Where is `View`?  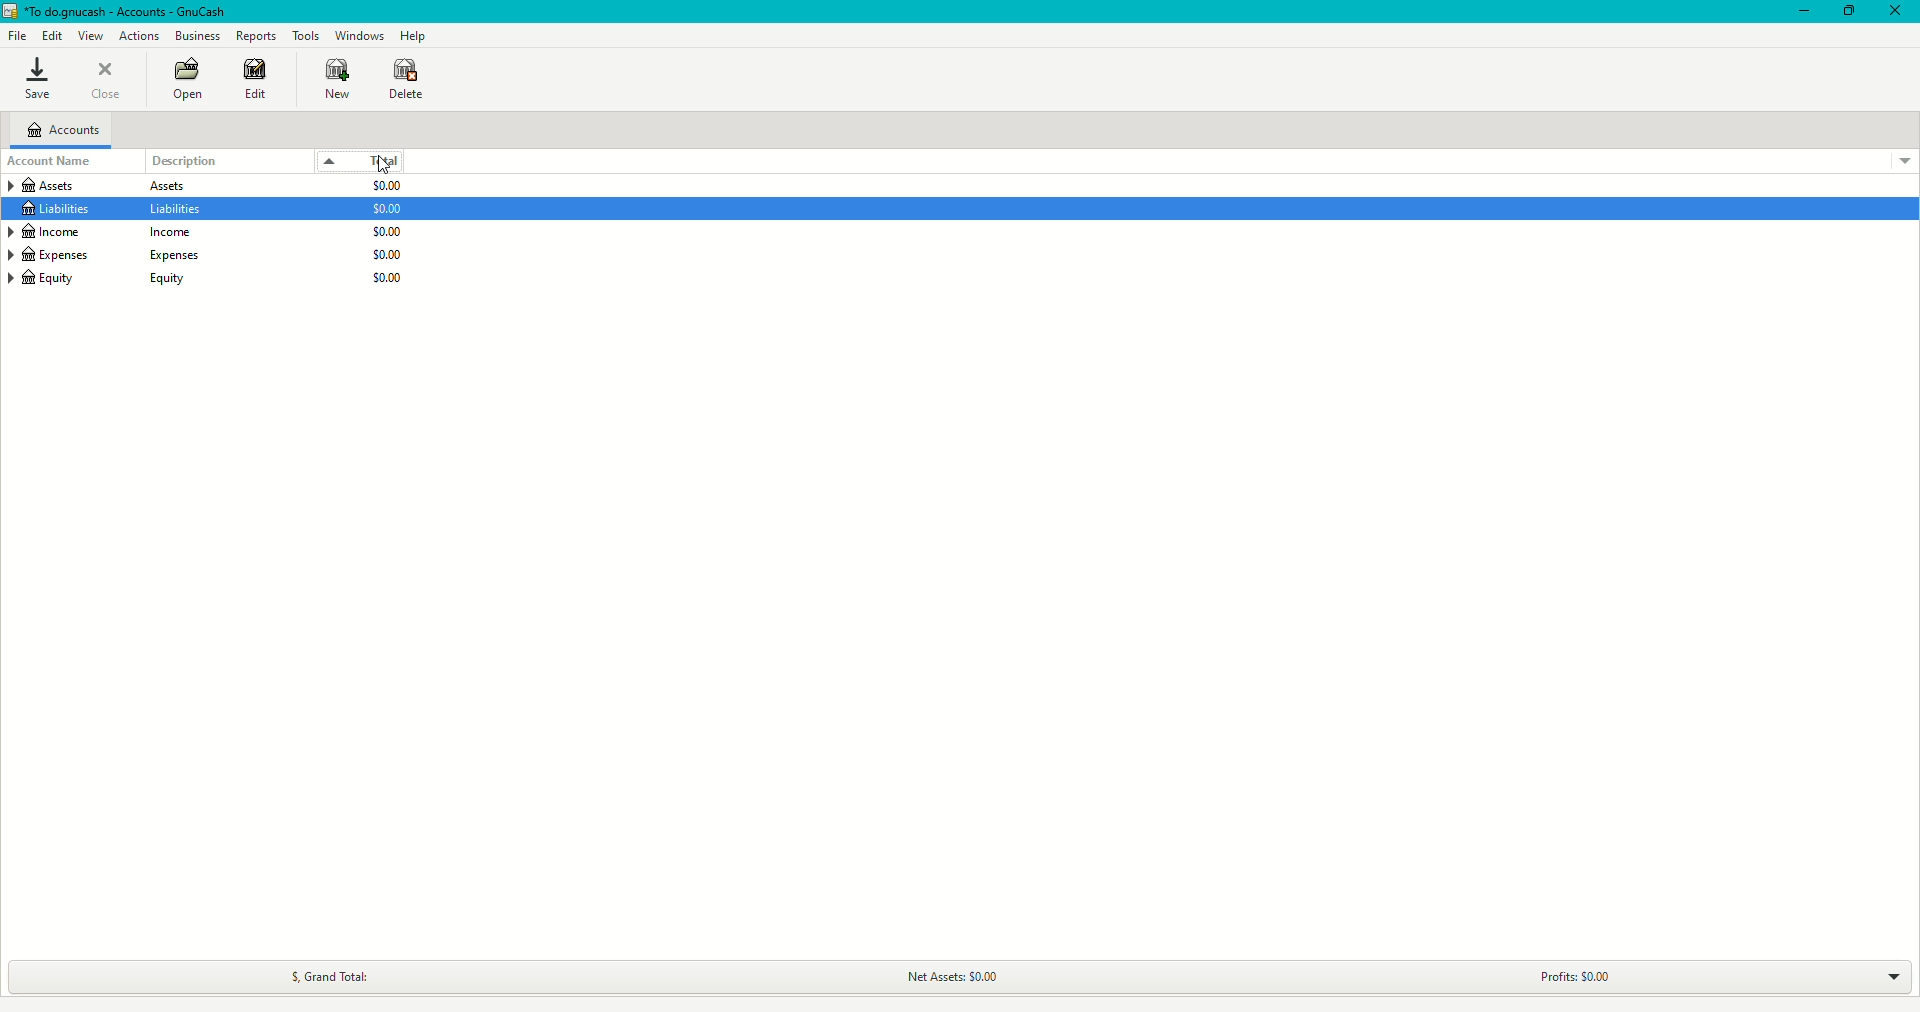 View is located at coordinates (90, 35).